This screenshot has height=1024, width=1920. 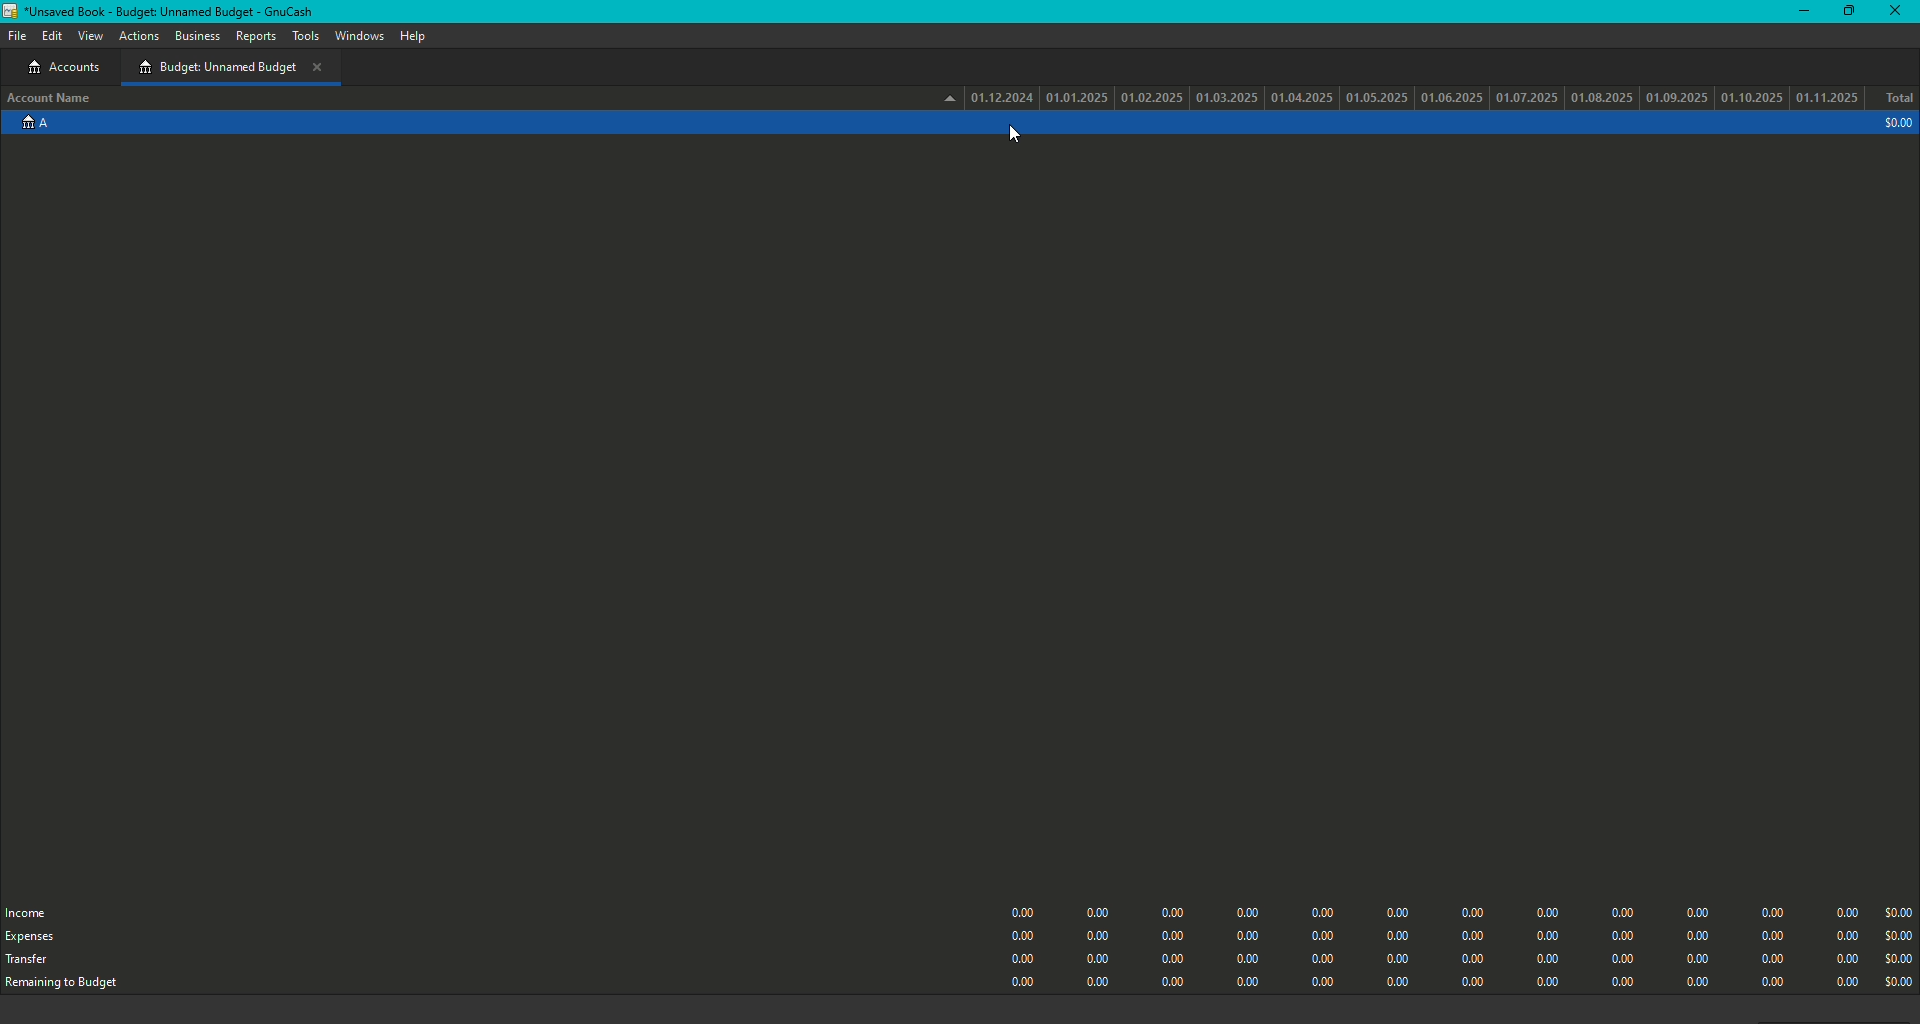 I want to click on View, so click(x=91, y=37).